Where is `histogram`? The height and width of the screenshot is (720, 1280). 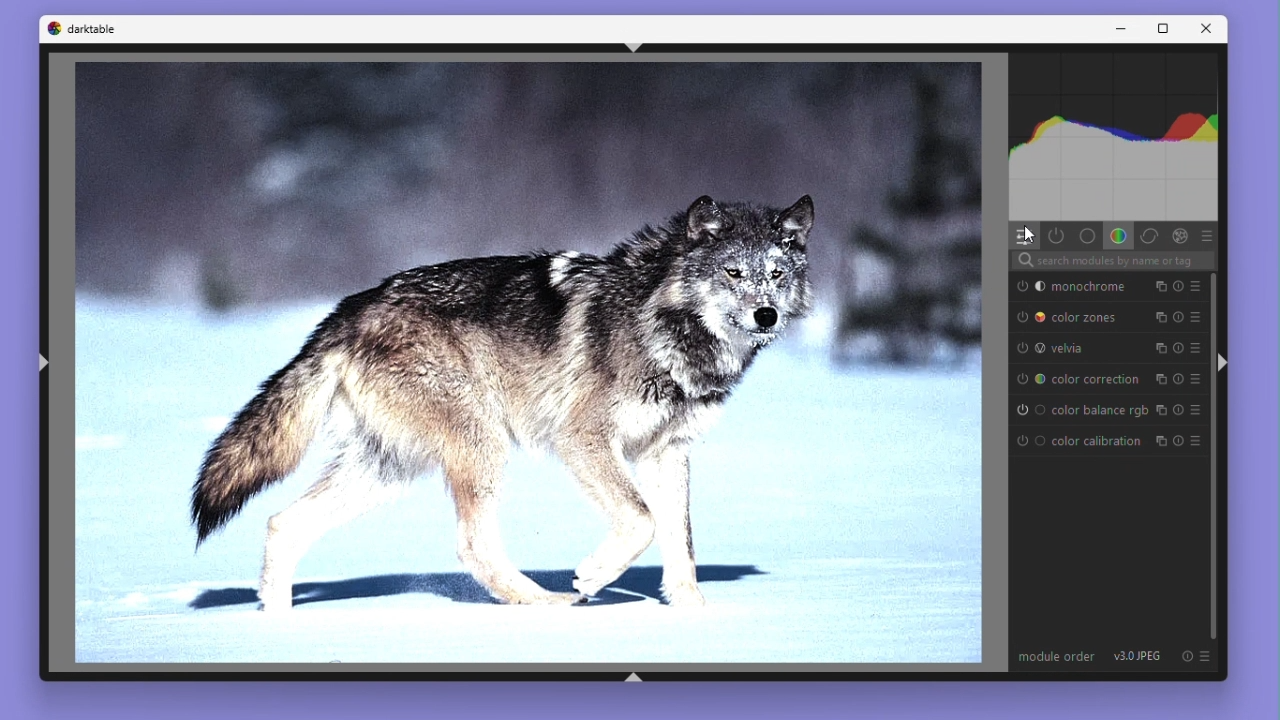 histogram is located at coordinates (1113, 137).